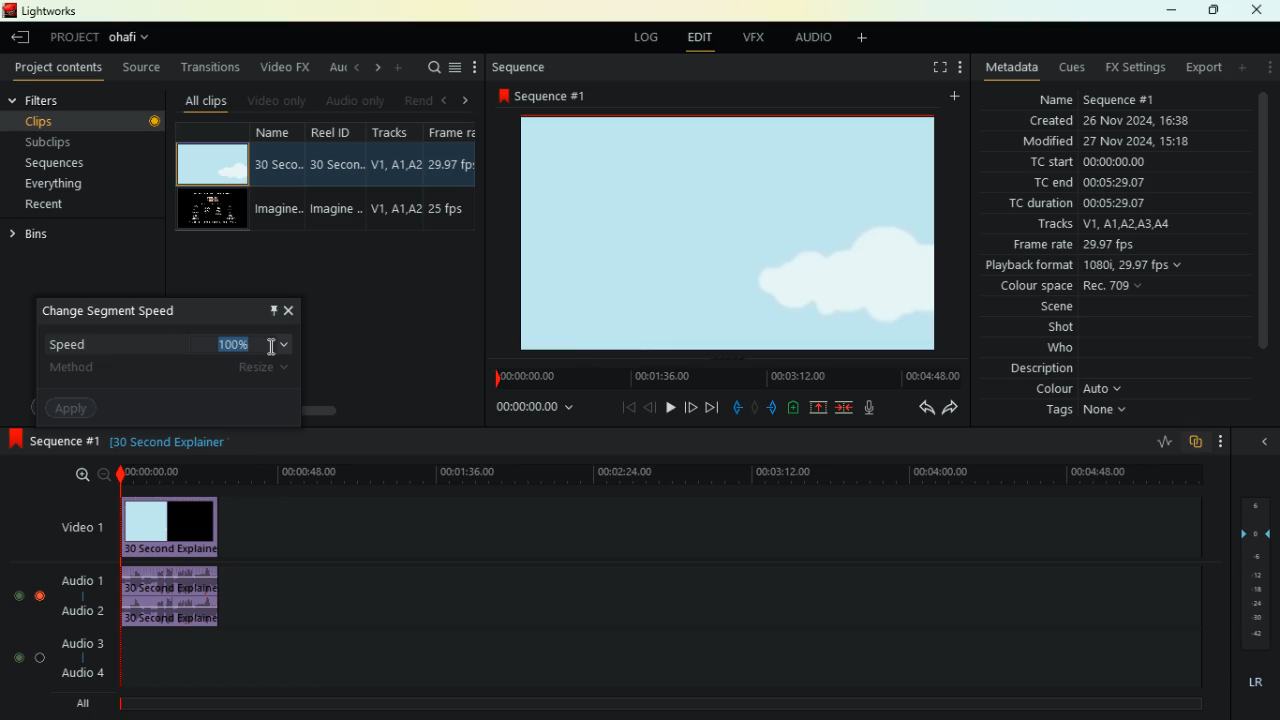 The image size is (1280, 720). Describe the element at coordinates (527, 408) in the screenshot. I see `time` at that location.